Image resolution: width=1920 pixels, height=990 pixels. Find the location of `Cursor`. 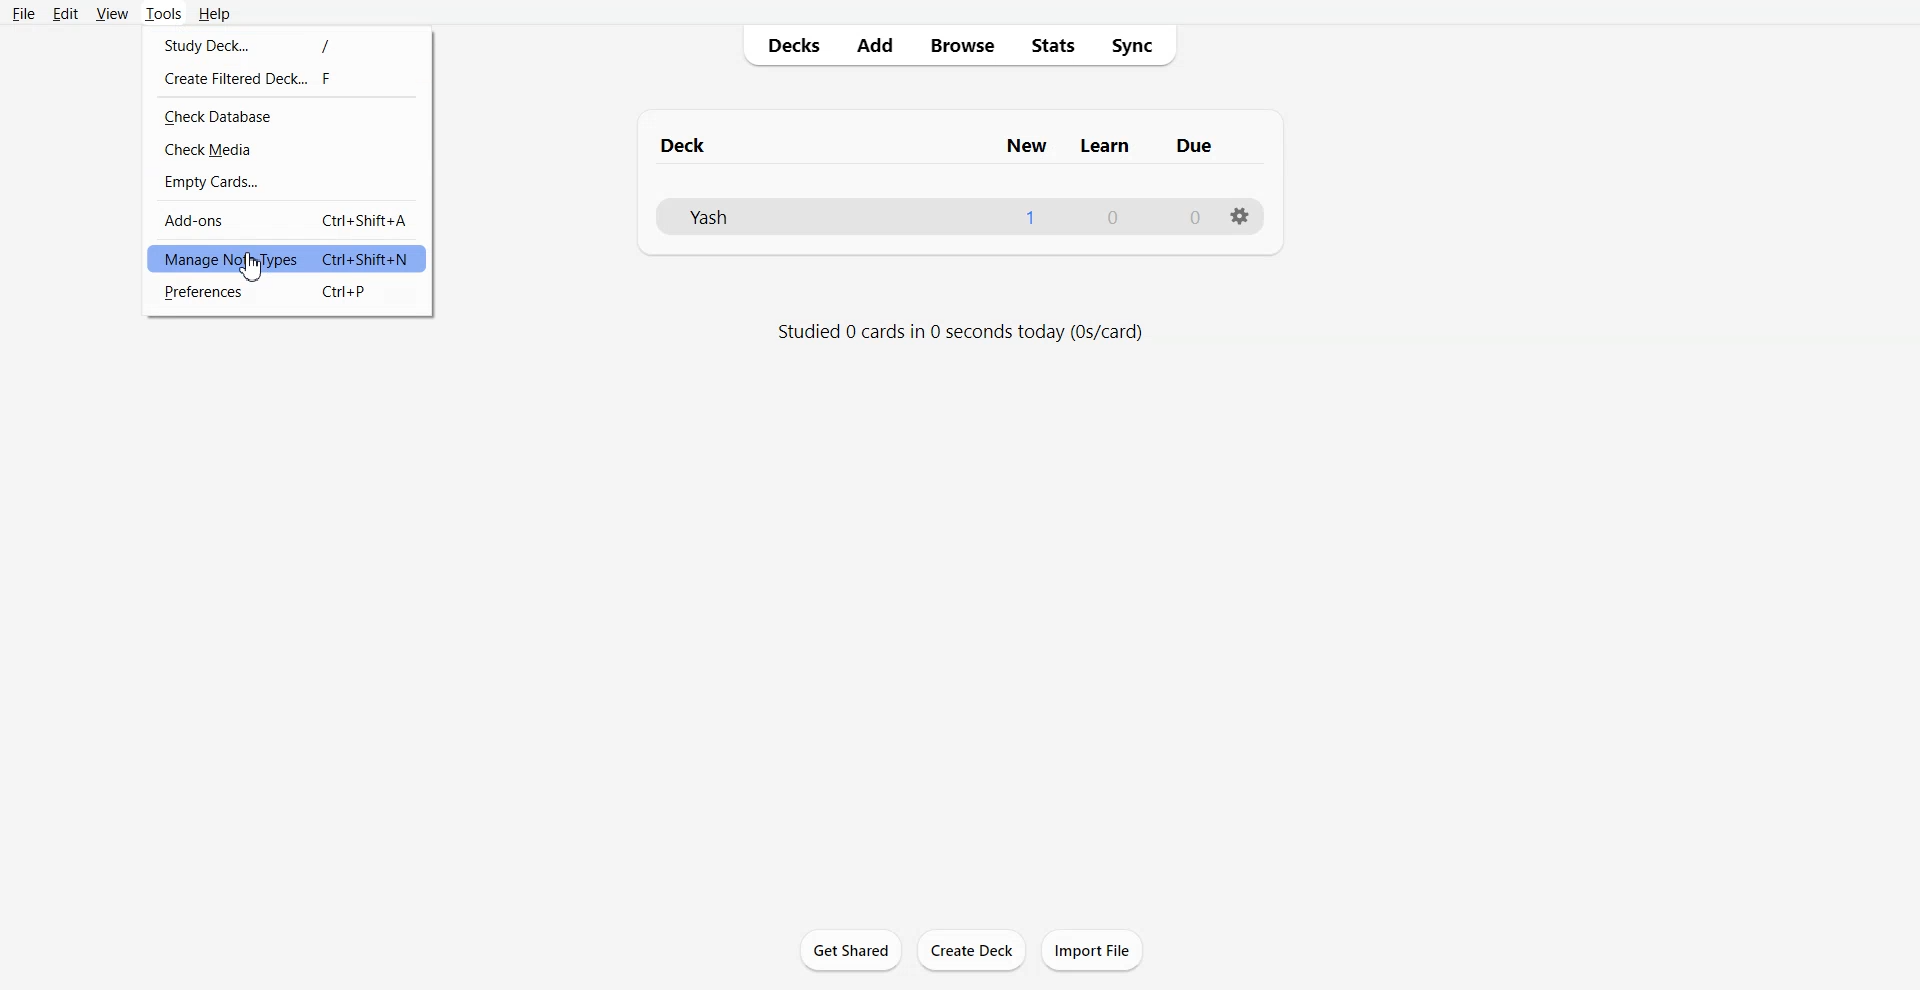

Cursor is located at coordinates (254, 270).